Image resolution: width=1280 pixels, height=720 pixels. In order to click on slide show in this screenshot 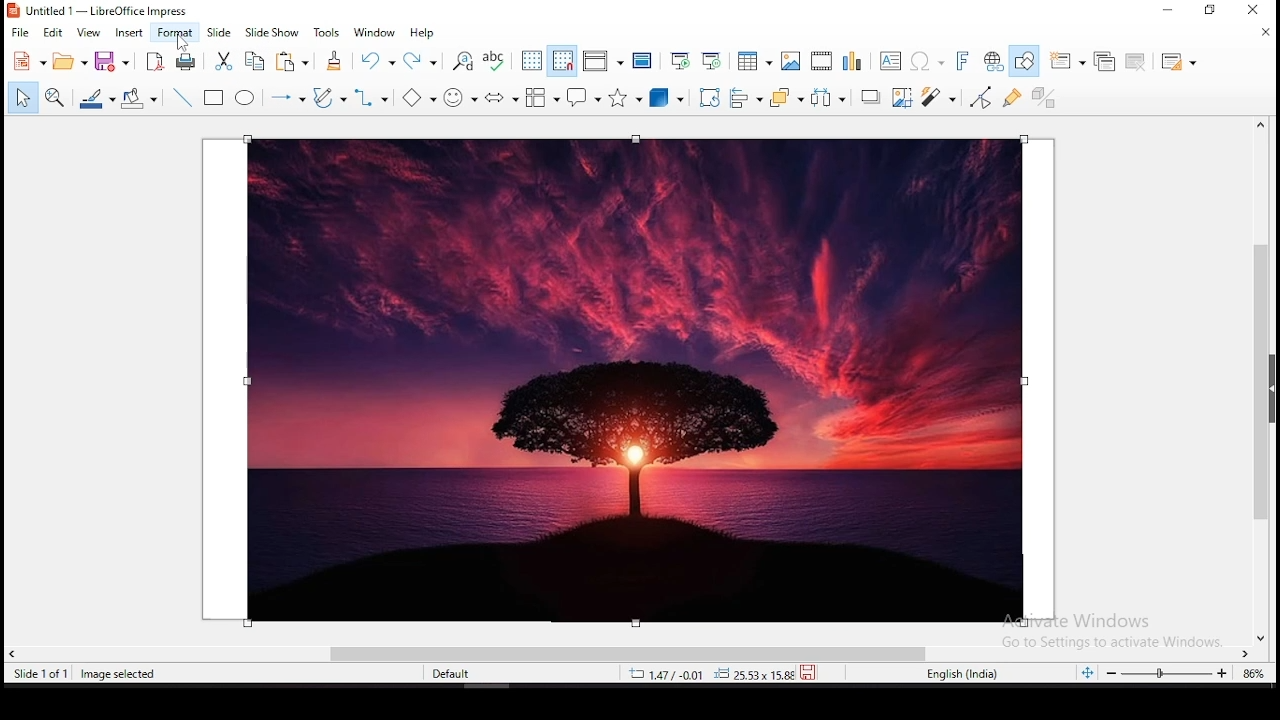, I will do `click(273, 32)`.